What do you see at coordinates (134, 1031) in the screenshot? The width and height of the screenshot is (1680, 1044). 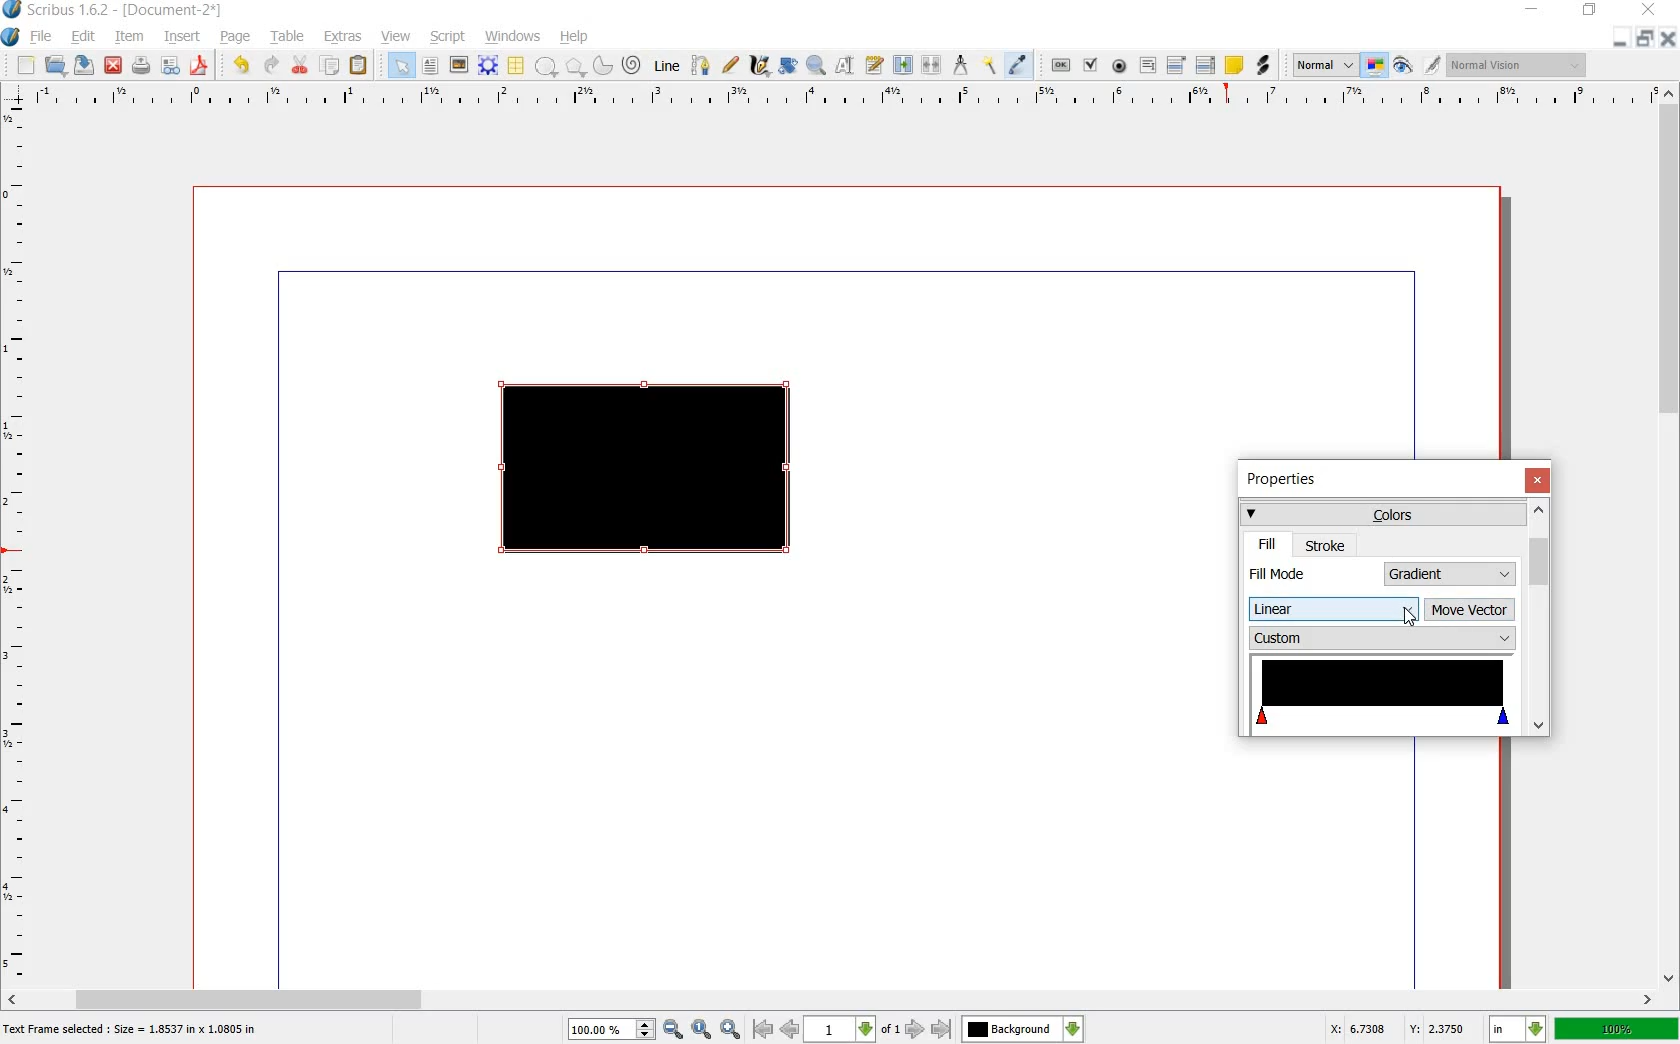 I see `text frame selected : size = 1.8537 in x 1.0805 in` at bounding box center [134, 1031].